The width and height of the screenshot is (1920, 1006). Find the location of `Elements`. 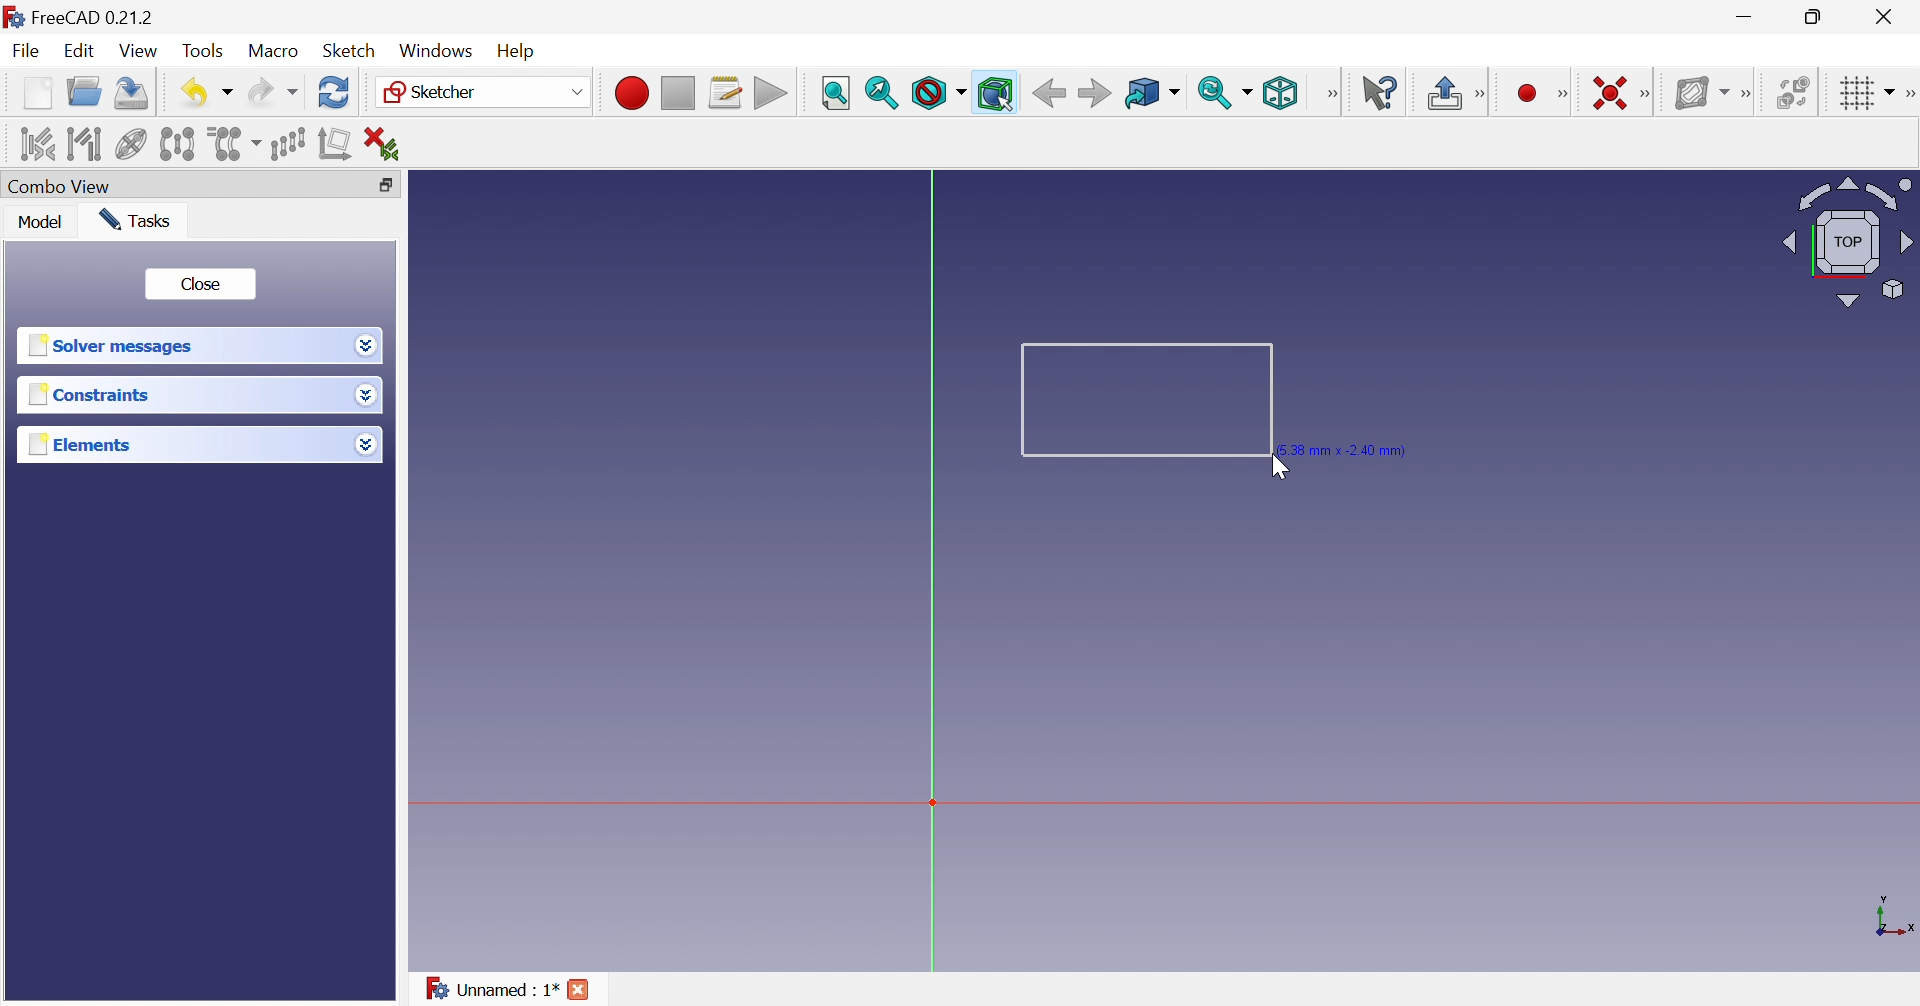

Elements is located at coordinates (82, 444).